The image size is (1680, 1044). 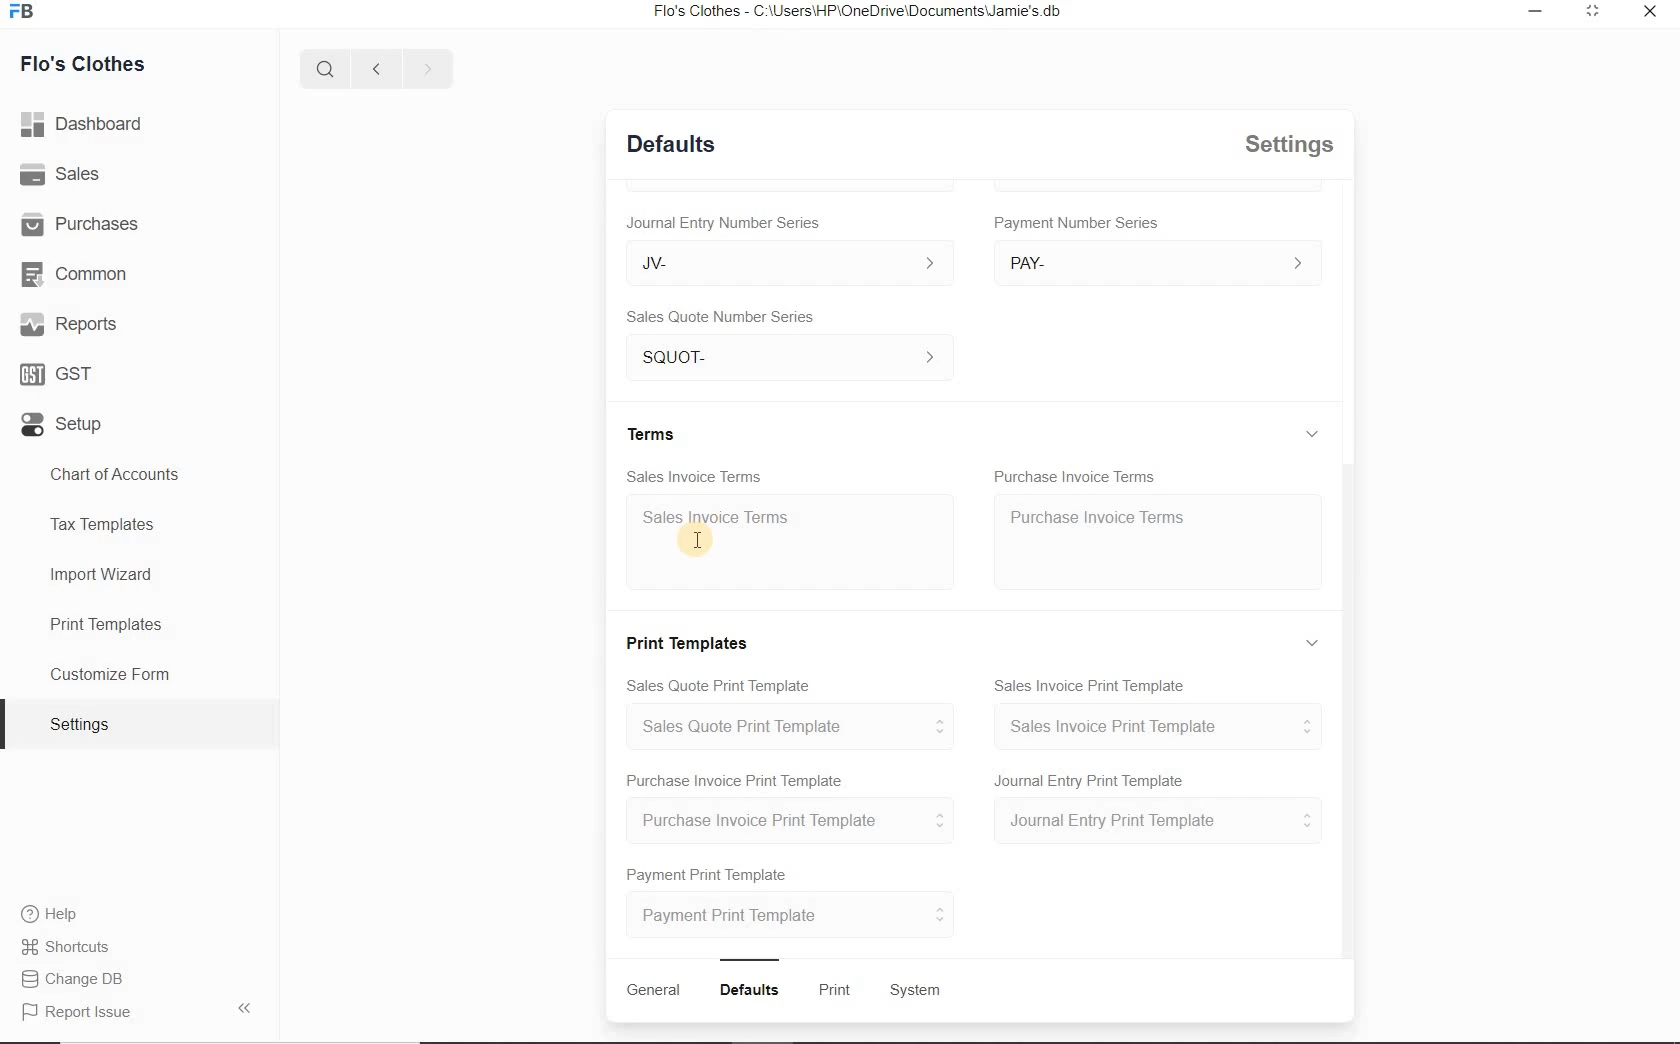 I want to click on Flo's Clothes - C:\Users\HP\OneDrive\Documents\Jamie's.db, so click(x=864, y=13).